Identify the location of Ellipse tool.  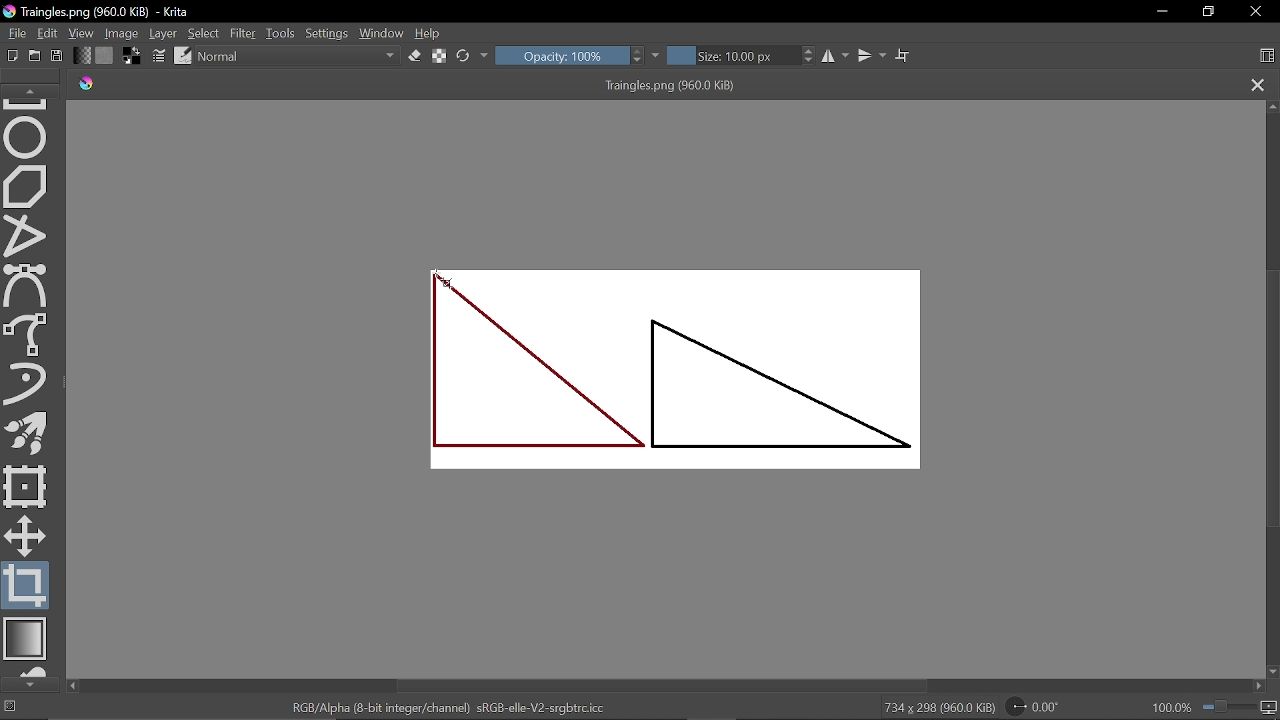
(27, 136).